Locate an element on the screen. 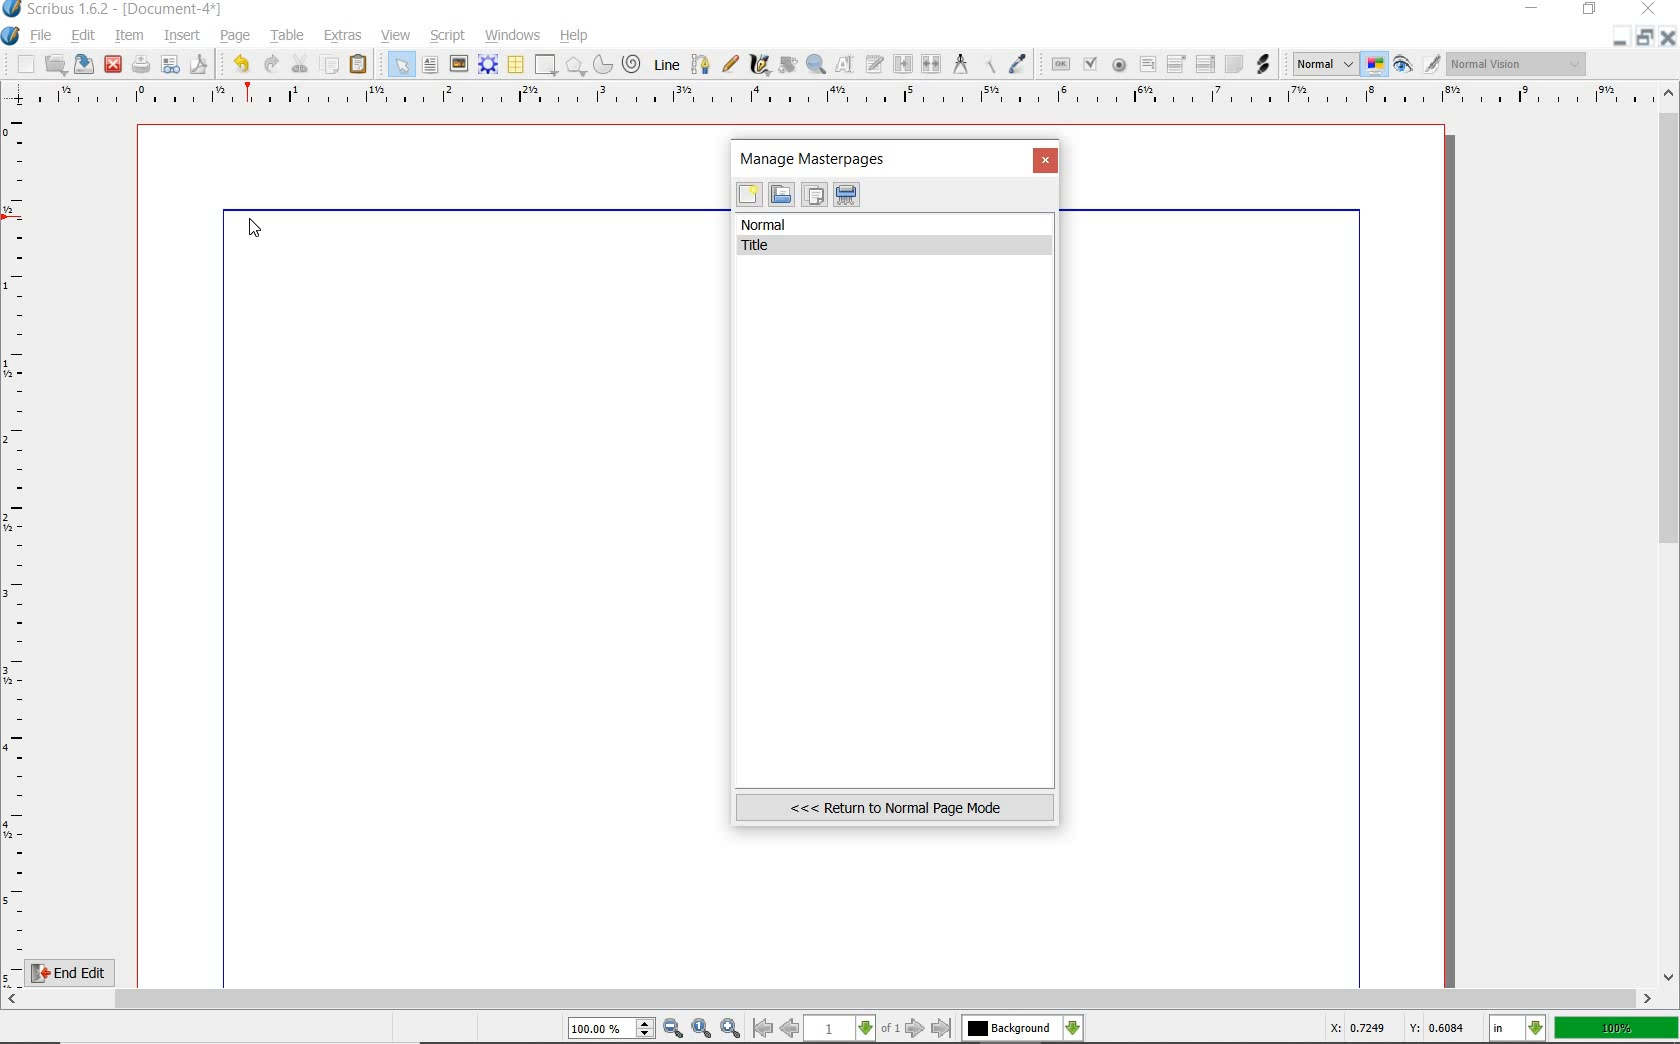  save is located at coordinates (85, 64).